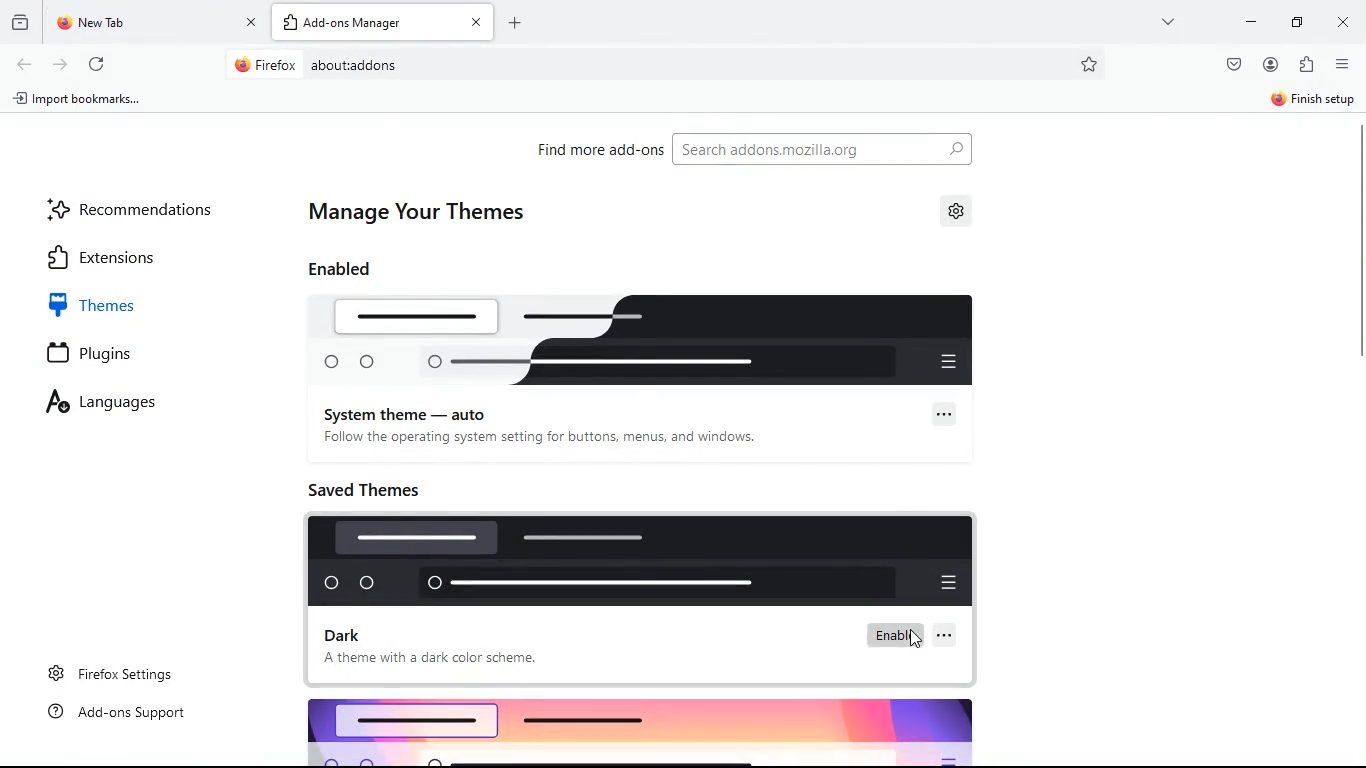  I want to click on message, so click(538, 440).